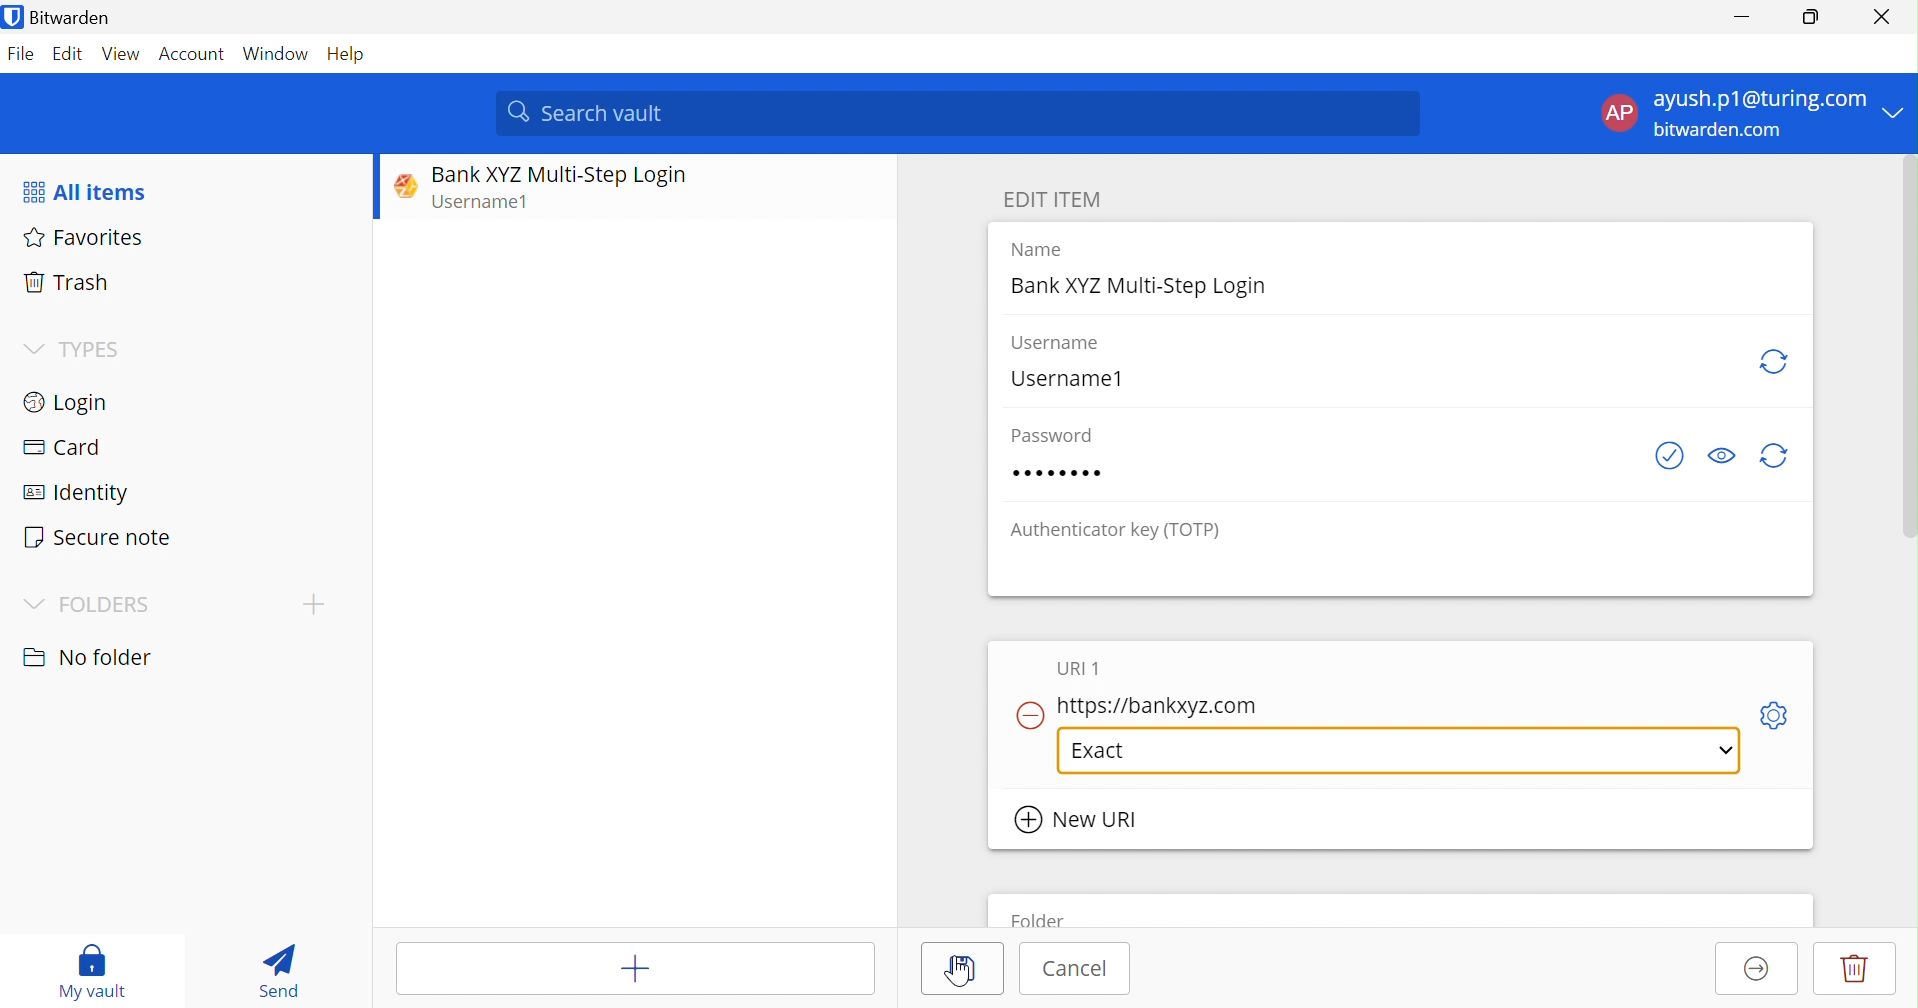 This screenshot has width=1918, height=1008. I want to click on DROPDOWN, so click(1722, 750).